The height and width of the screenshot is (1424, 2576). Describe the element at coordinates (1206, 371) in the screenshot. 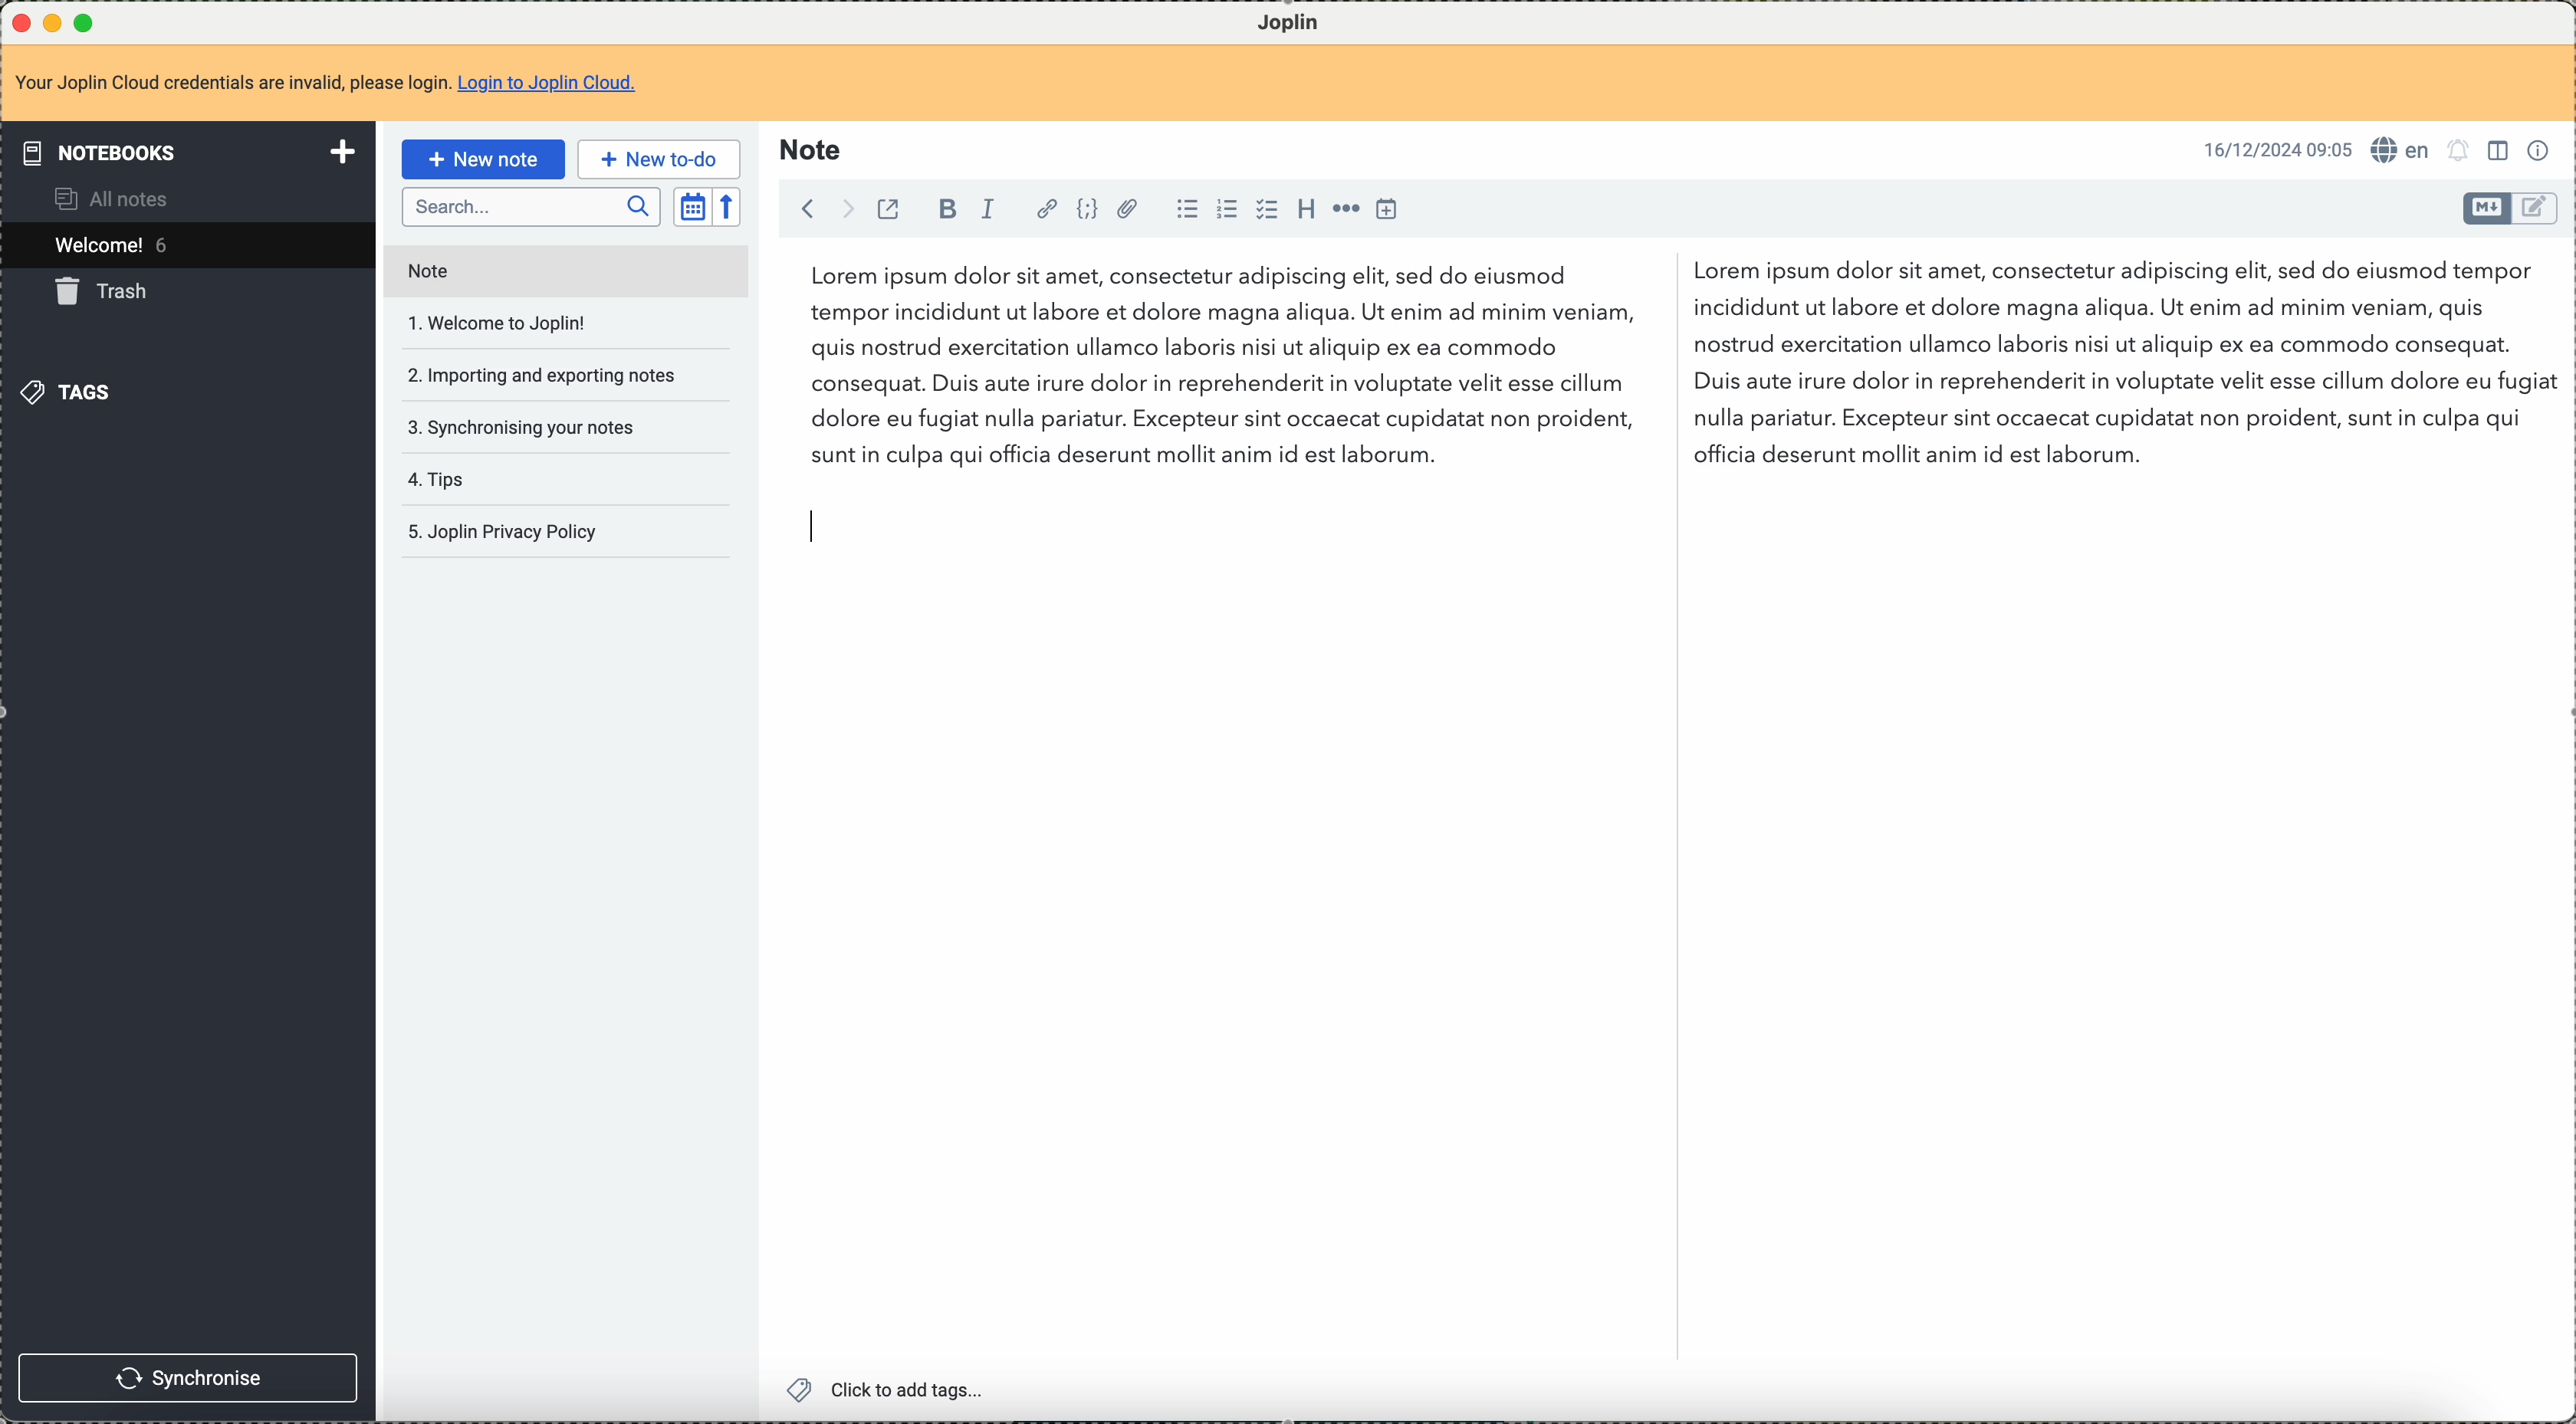

I see `Lorem ipsum dolor sit amet, consectetur...` at that location.